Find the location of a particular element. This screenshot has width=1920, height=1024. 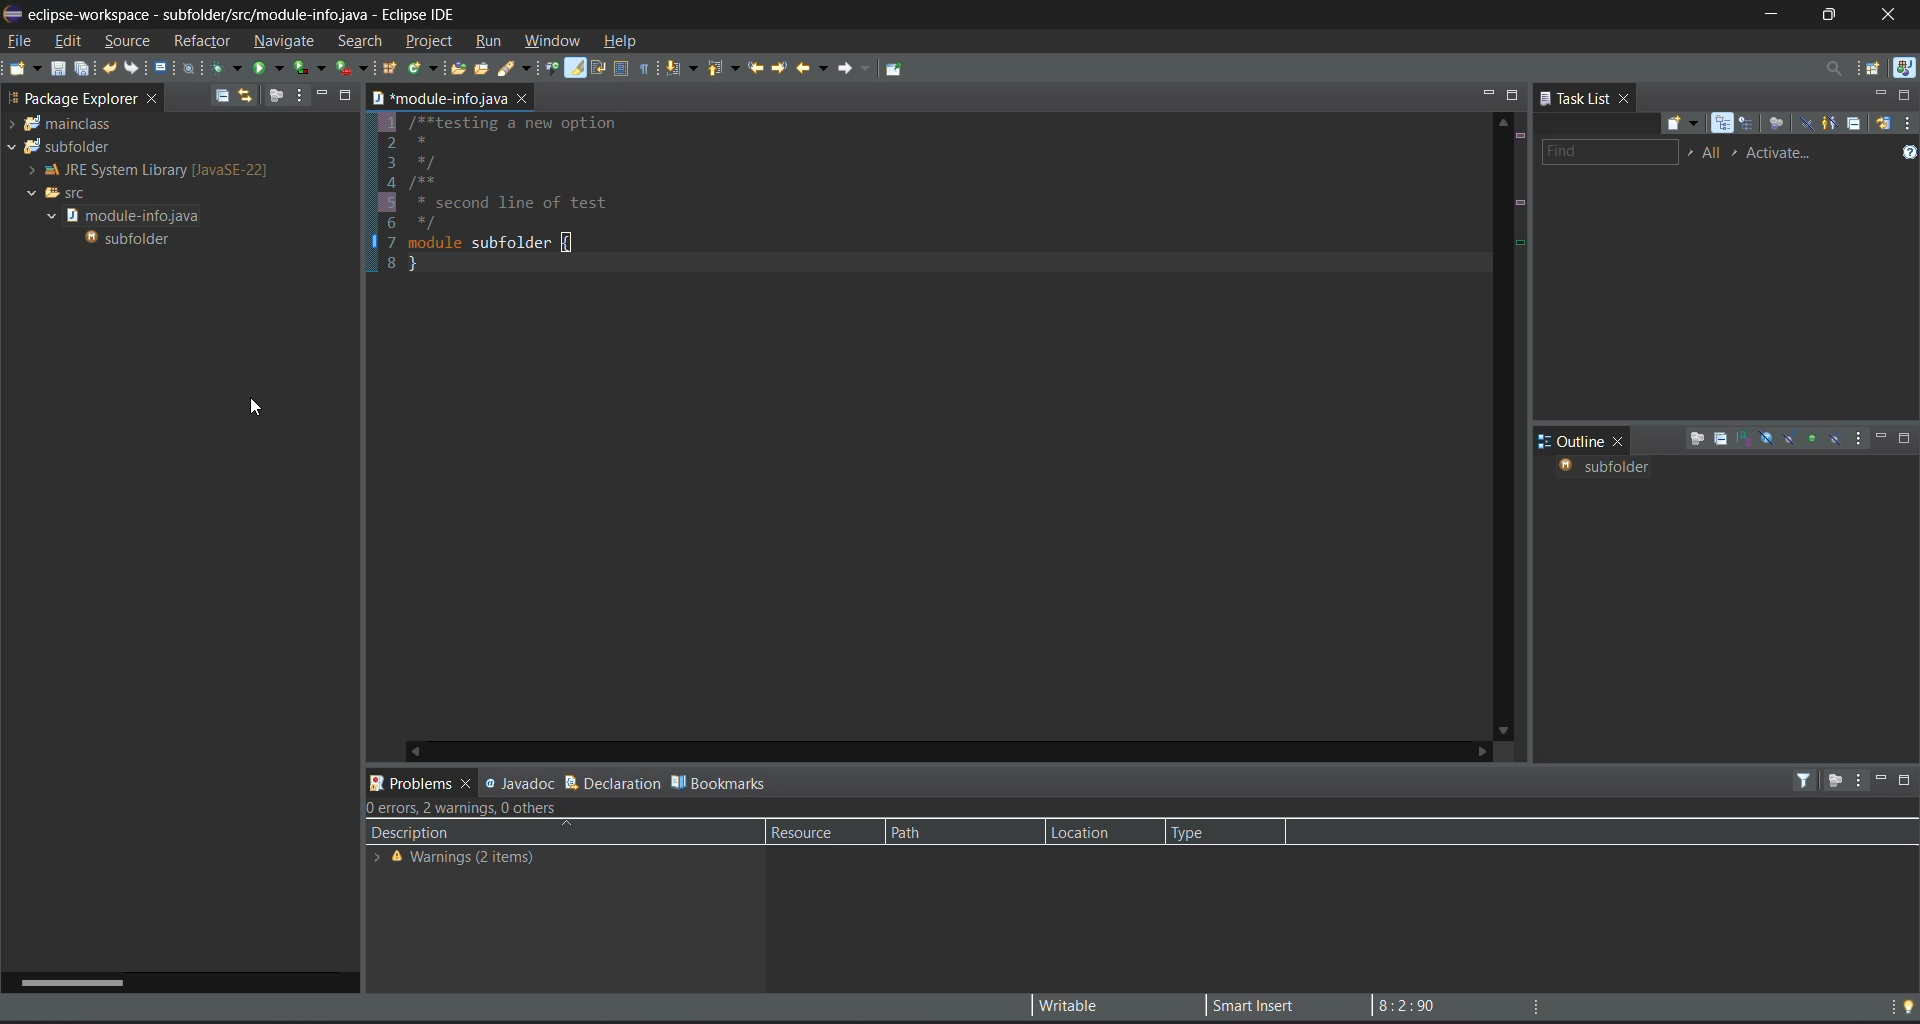

type is located at coordinates (1206, 831).